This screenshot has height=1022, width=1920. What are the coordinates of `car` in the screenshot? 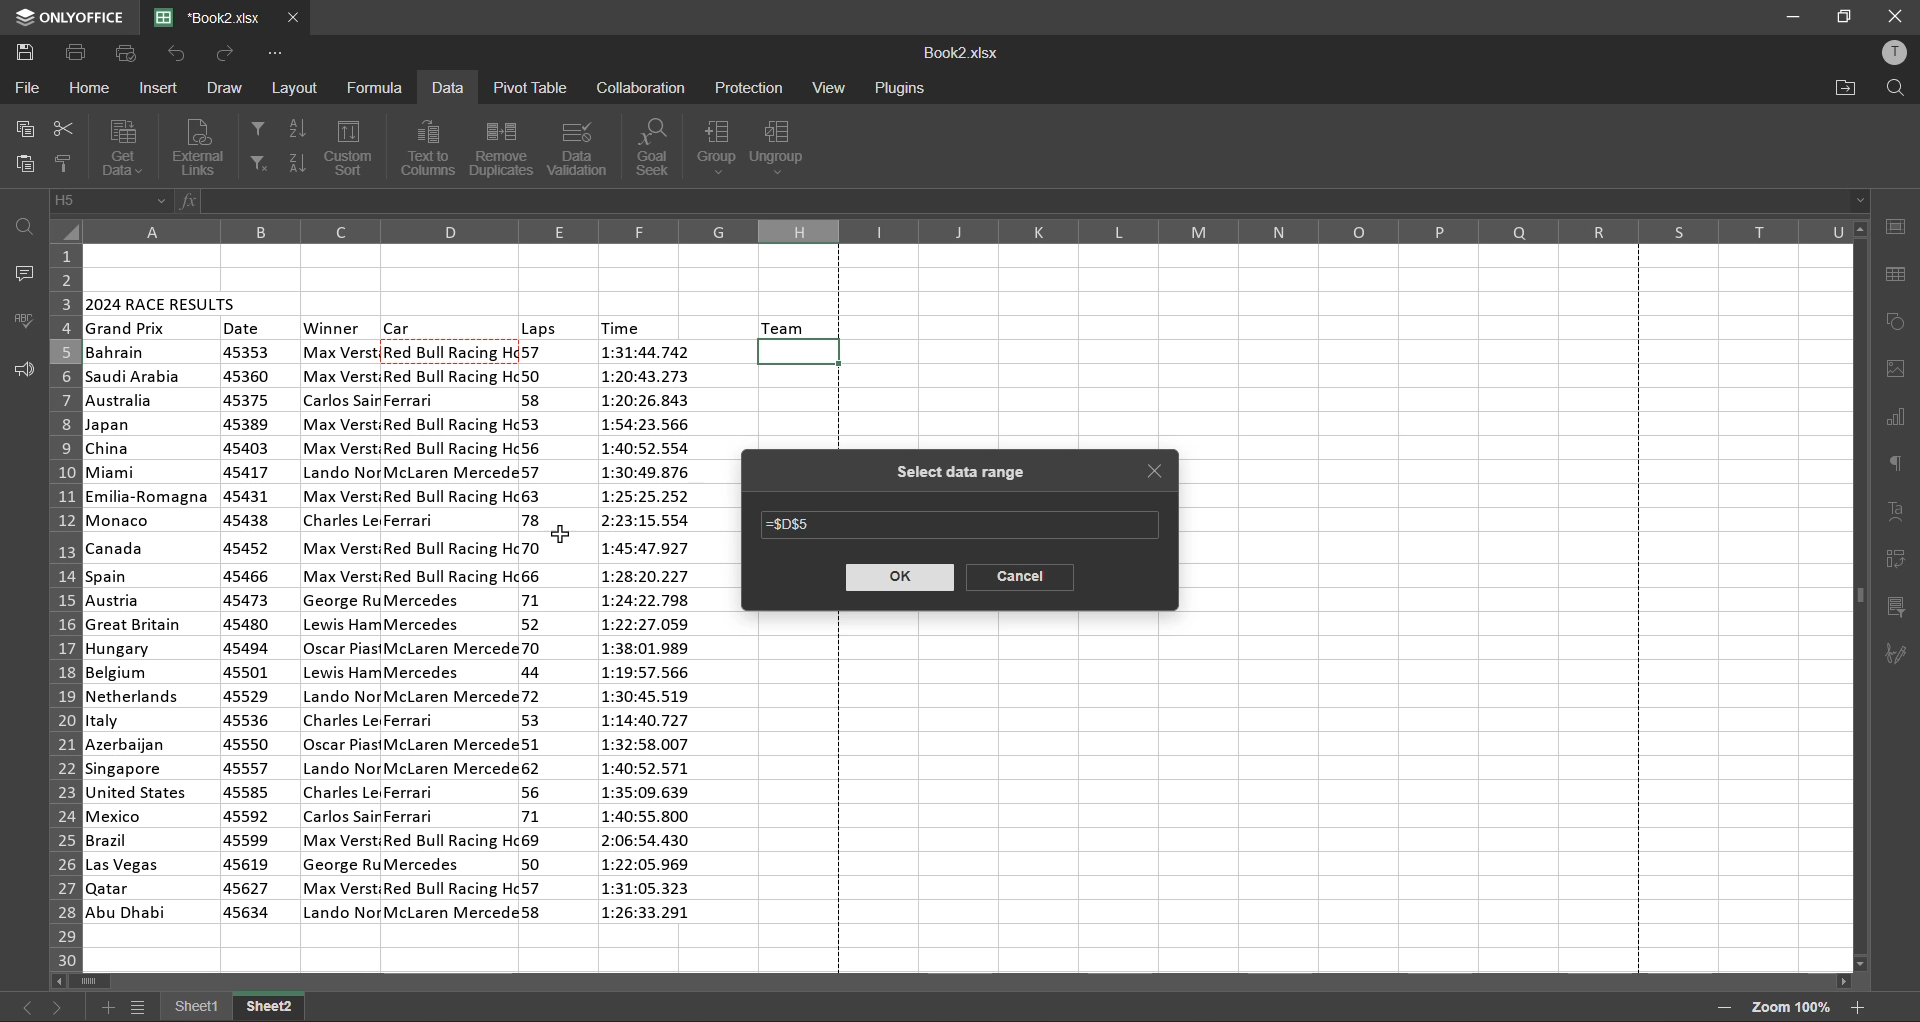 It's located at (400, 326).